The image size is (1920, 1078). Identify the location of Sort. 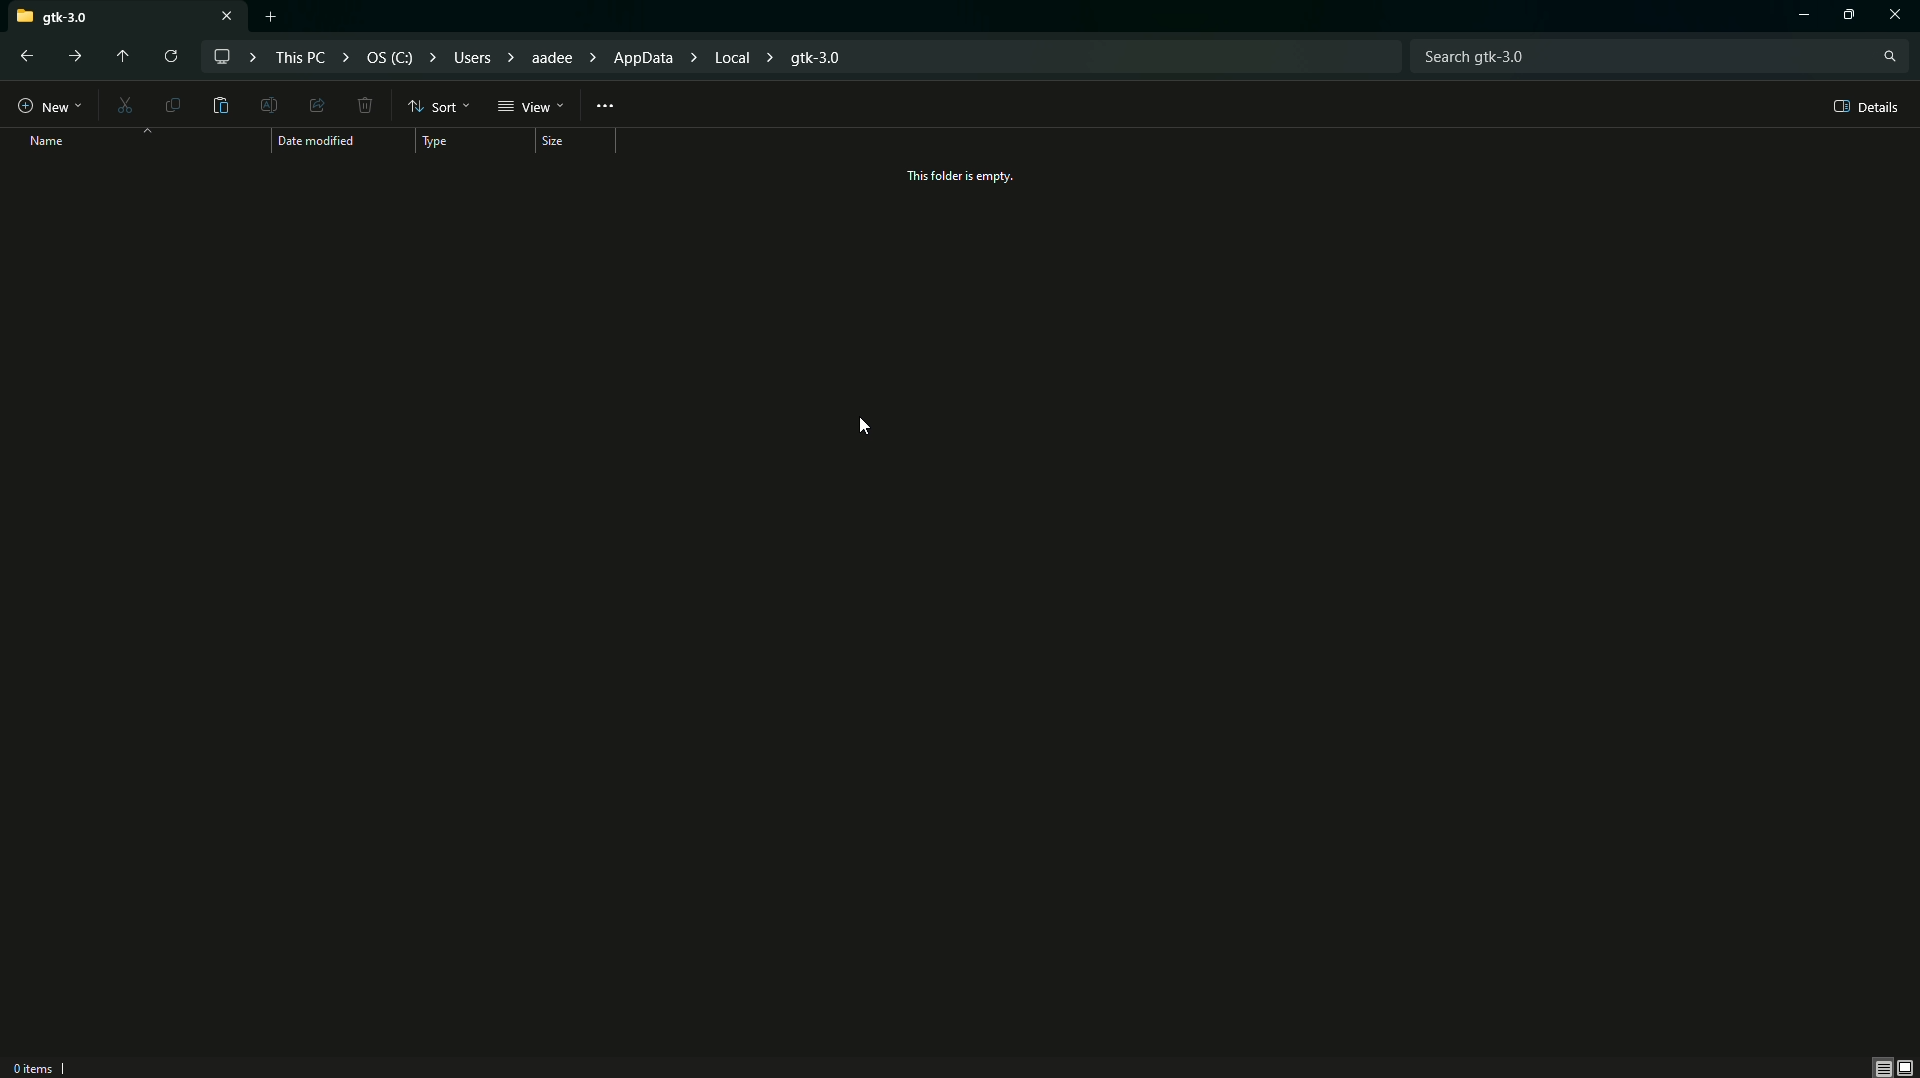
(436, 107).